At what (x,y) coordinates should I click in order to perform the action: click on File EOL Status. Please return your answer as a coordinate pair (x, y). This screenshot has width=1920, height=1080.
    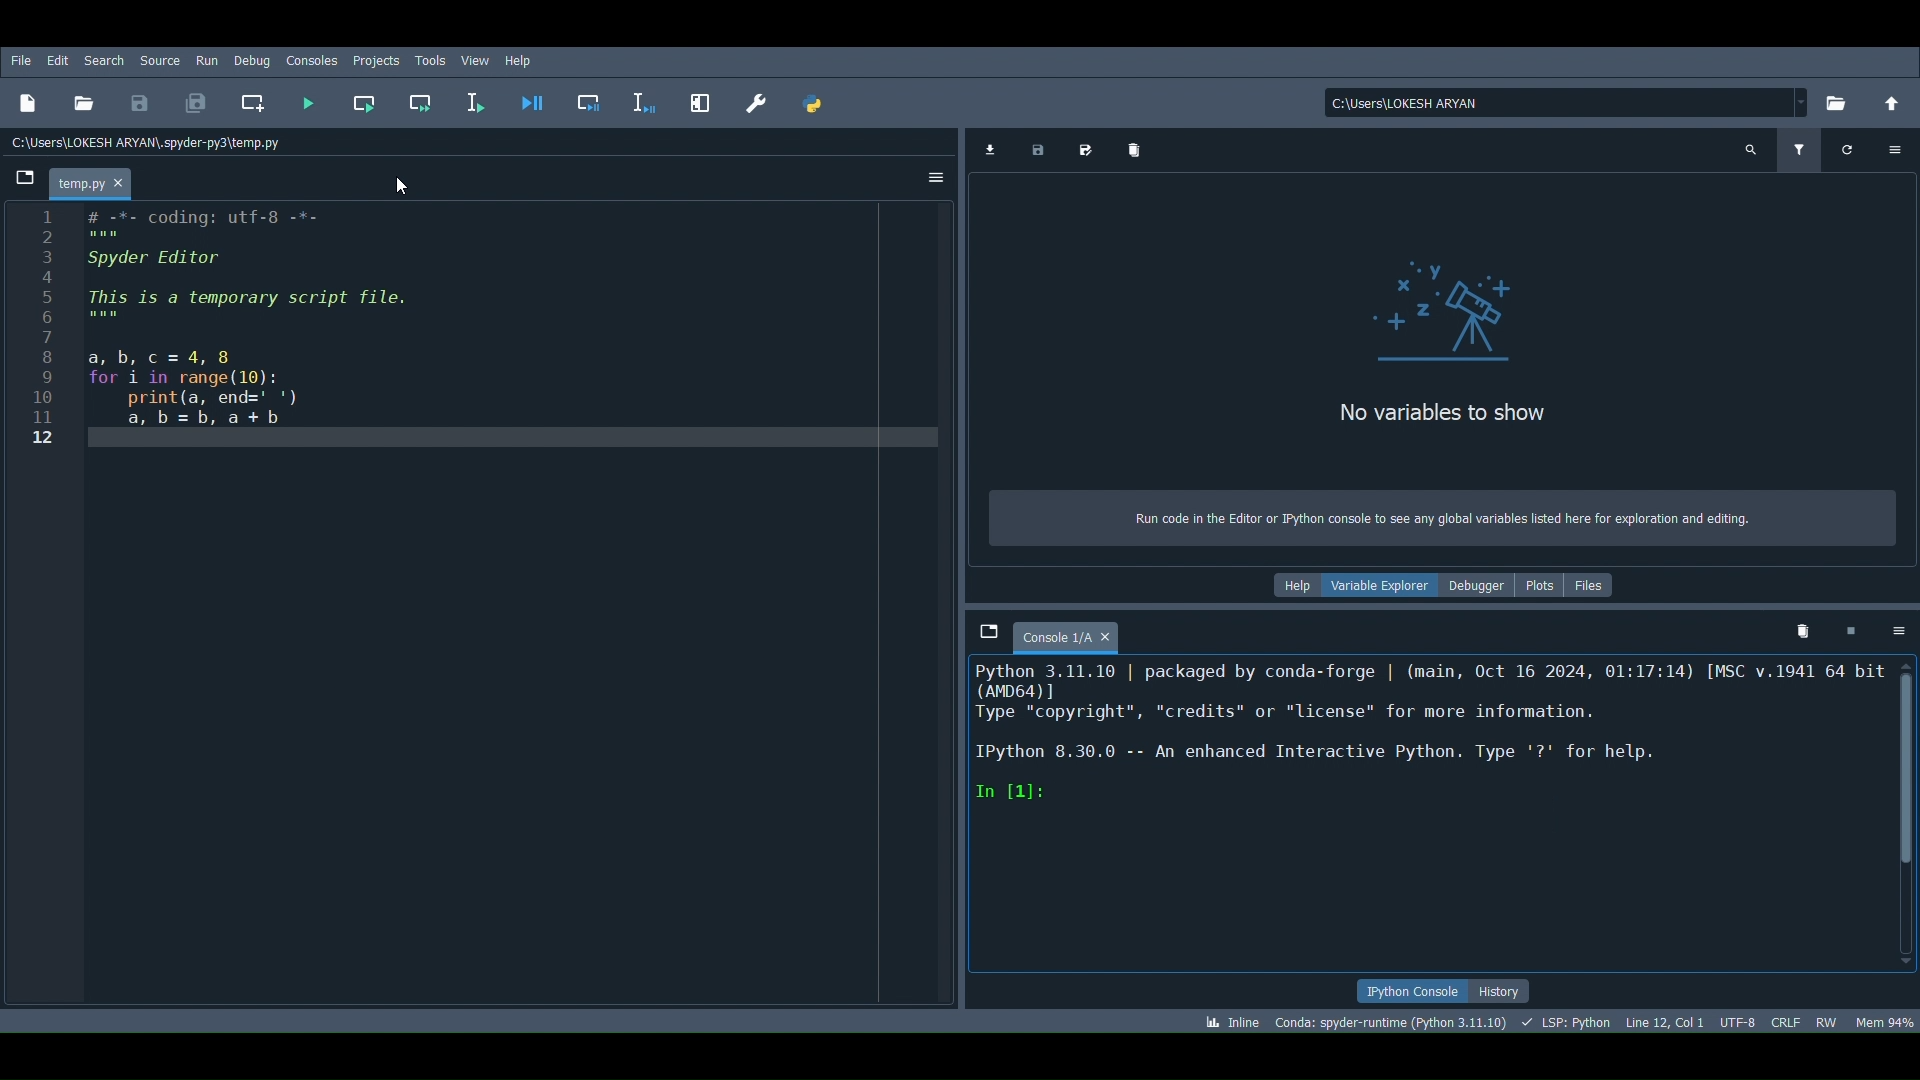
    Looking at the image, I should click on (1786, 1021).